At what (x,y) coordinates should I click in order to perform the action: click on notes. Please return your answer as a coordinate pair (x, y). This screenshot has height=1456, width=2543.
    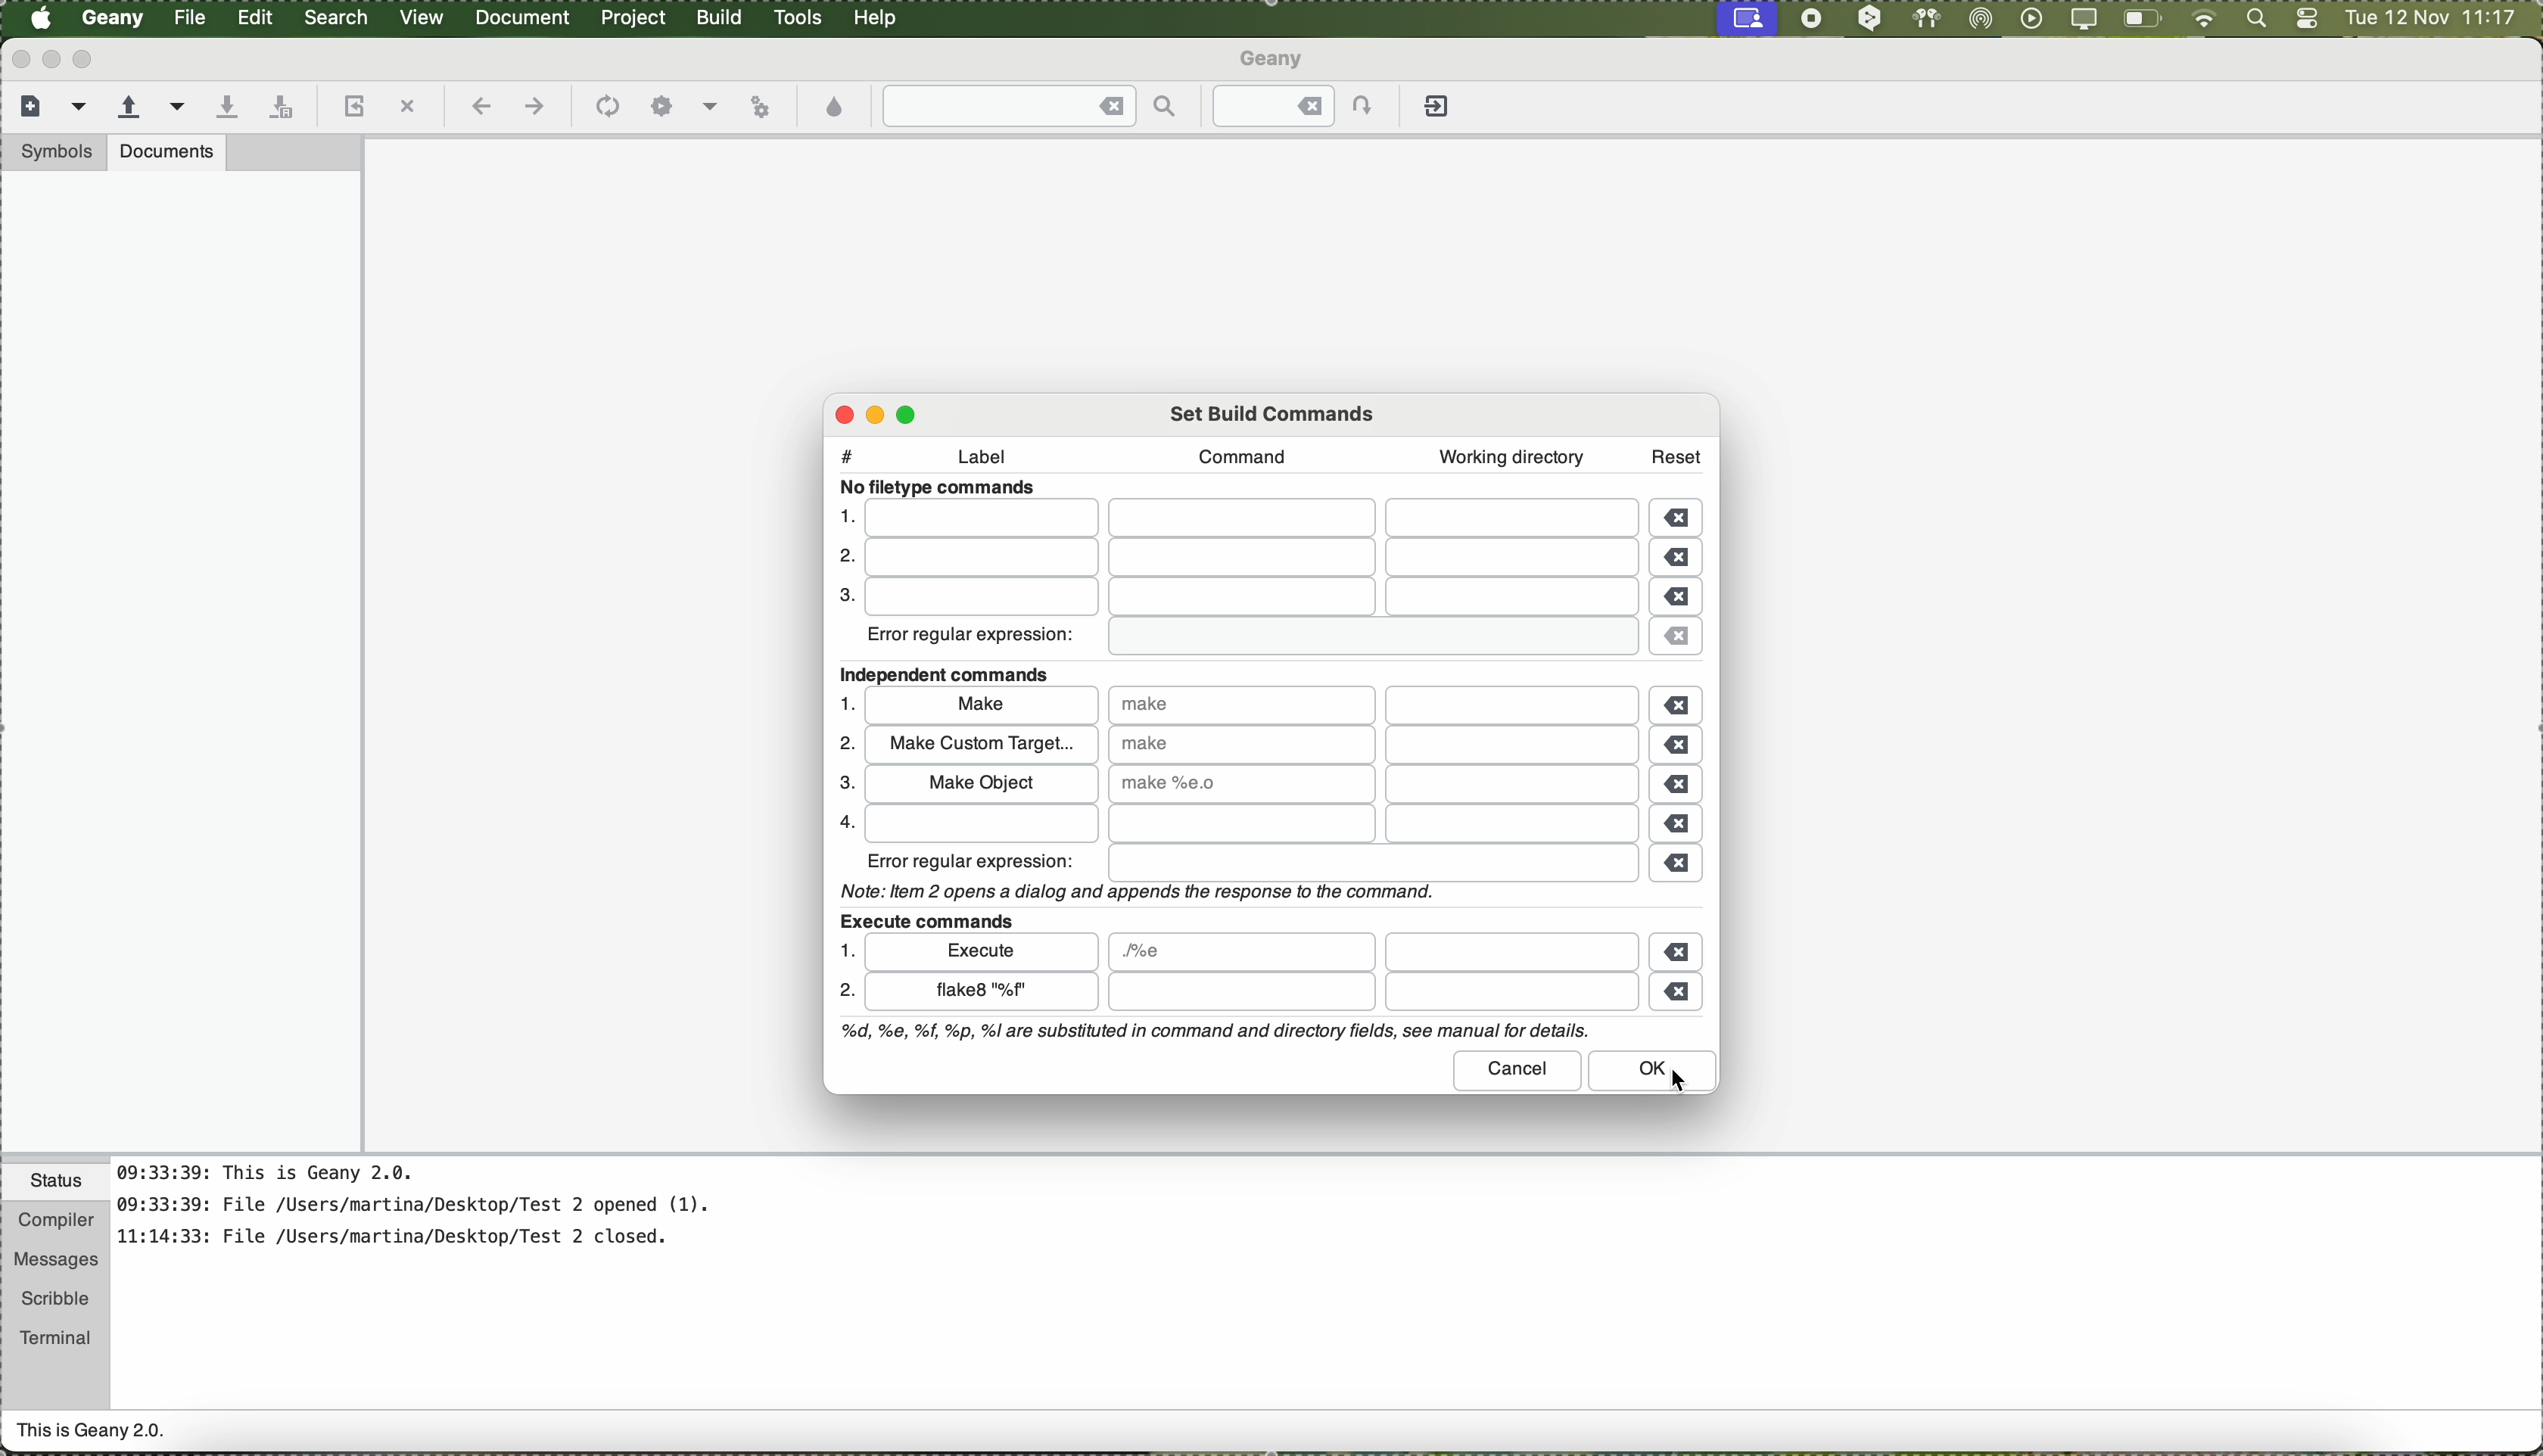
    Looking at the image, I should click on (439, 1215).